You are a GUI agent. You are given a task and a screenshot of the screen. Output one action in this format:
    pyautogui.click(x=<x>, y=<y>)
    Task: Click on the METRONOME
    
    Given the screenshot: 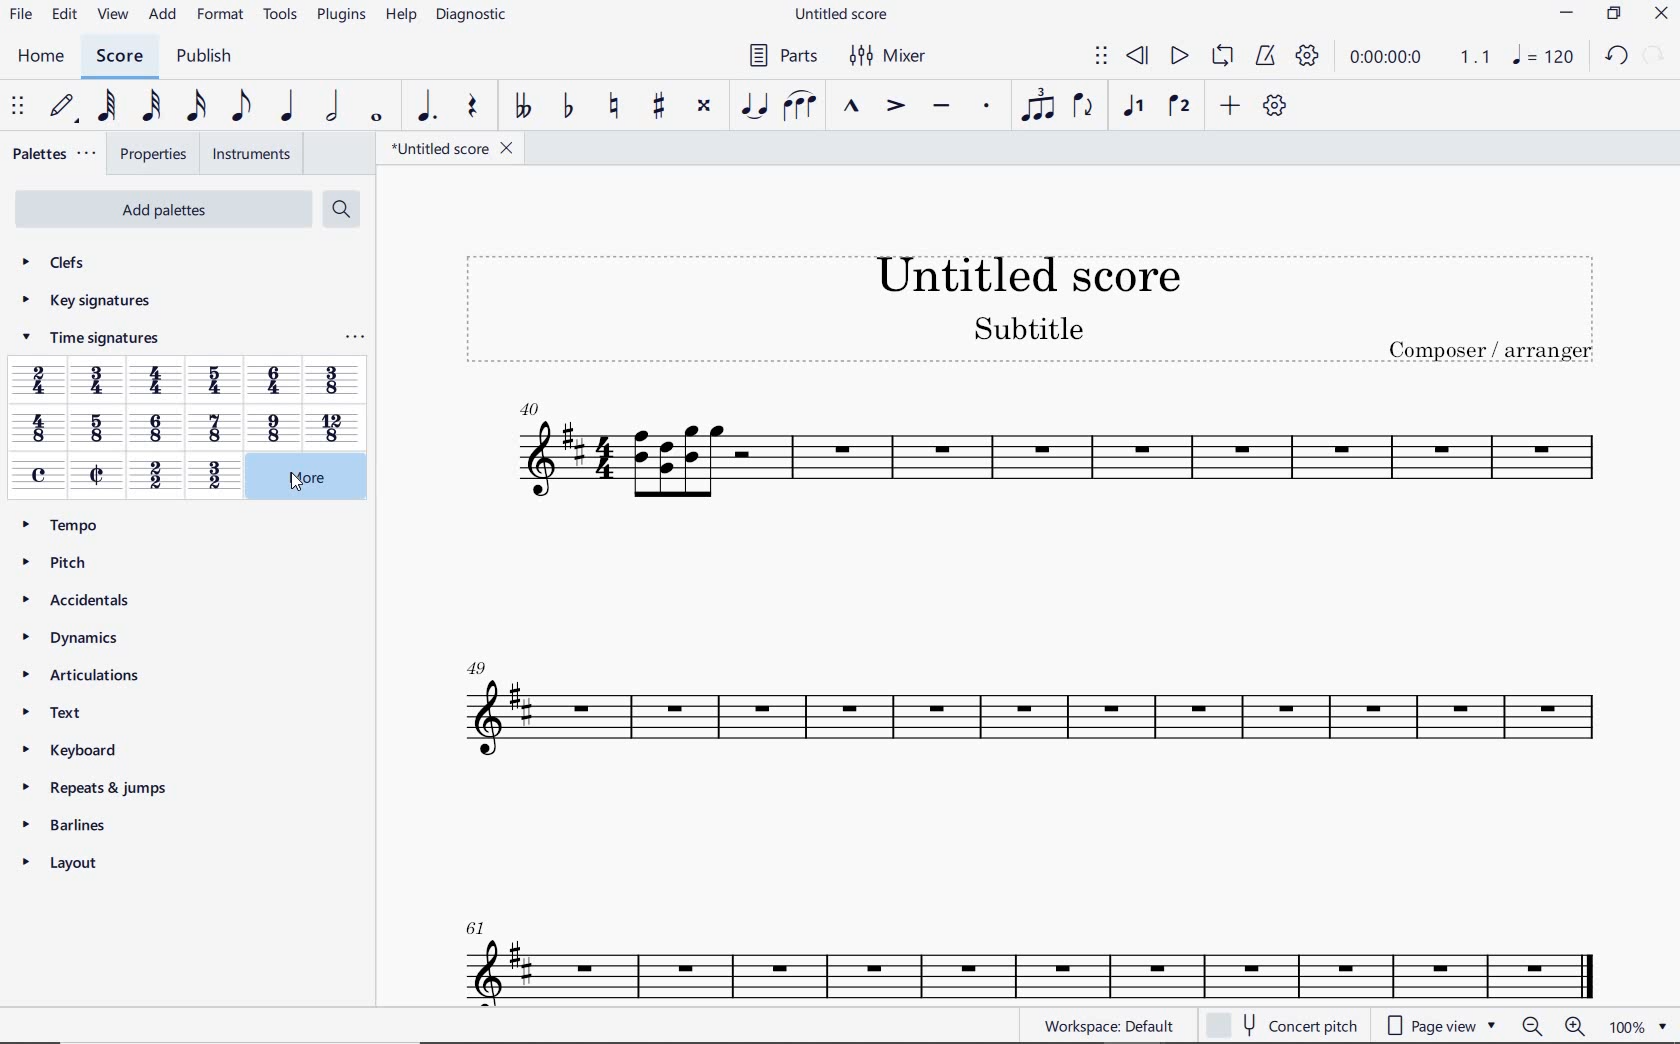 What is the action you would take?
    pyautogui.click(x=1265, y=57)
    